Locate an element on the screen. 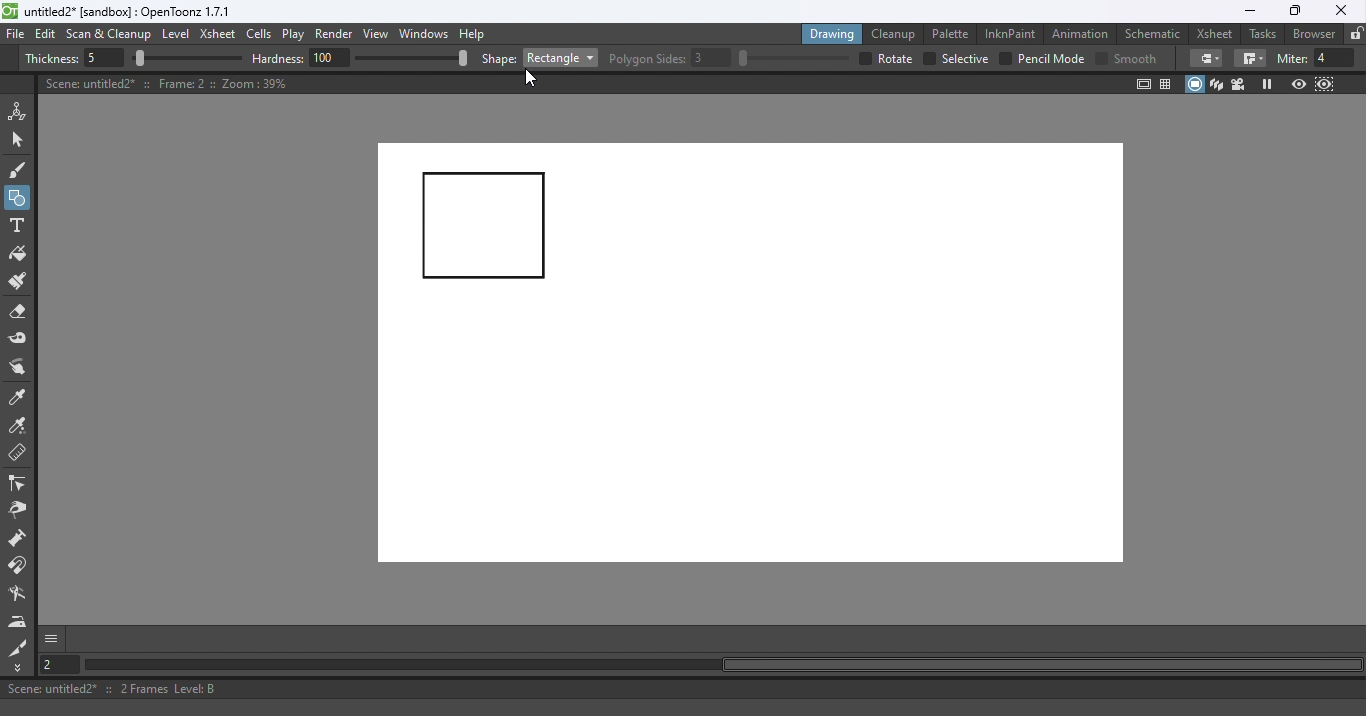  Tape tool is located at coordinates (21, 340).